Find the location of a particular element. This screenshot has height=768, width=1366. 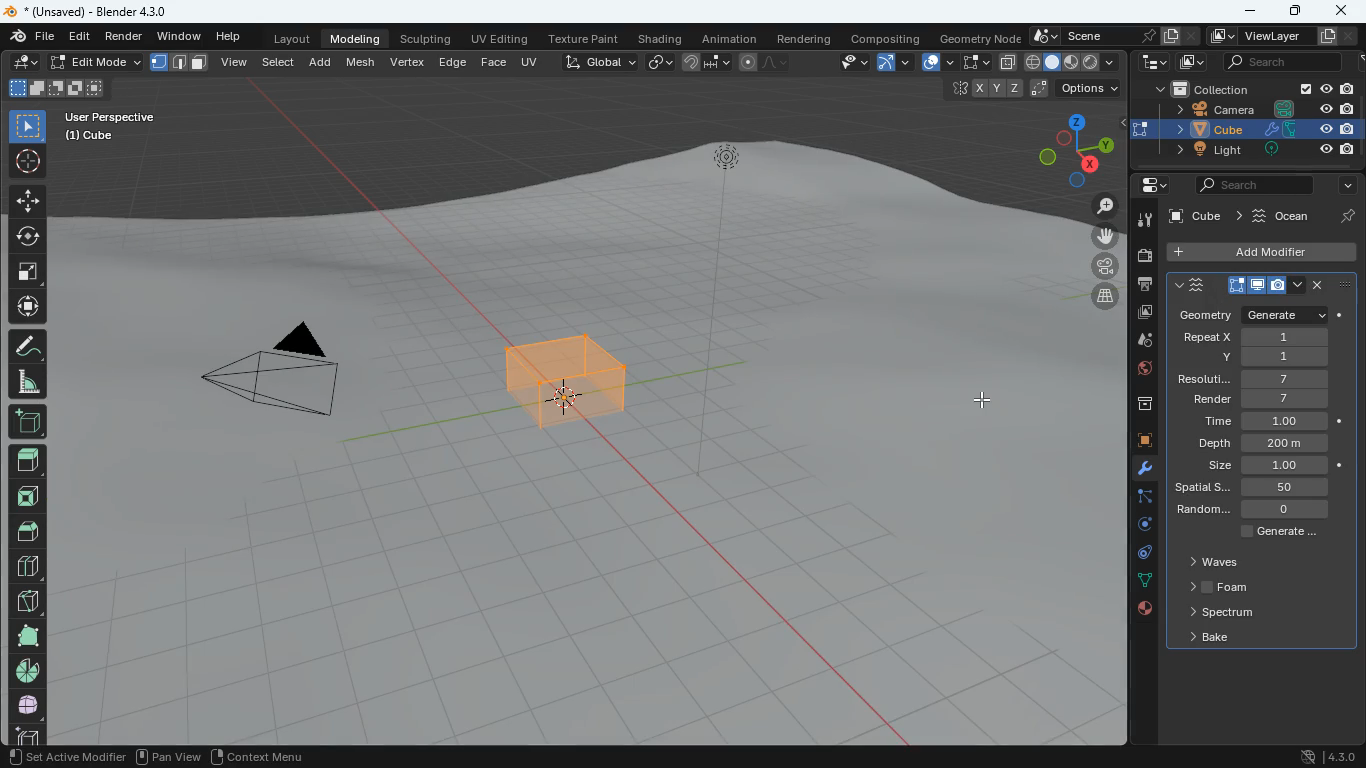

aim is located at coordinates (30, 161).